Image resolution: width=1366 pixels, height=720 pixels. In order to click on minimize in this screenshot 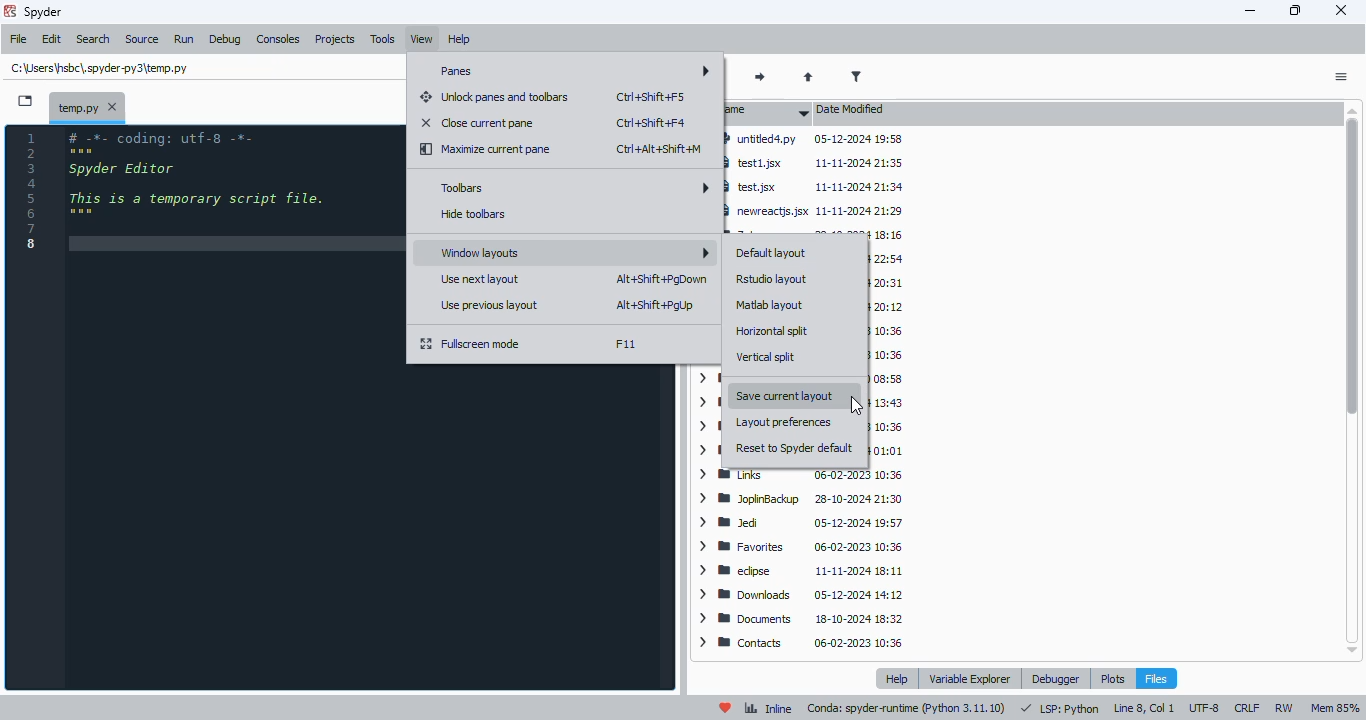, I will do `click(1249, 11)`.